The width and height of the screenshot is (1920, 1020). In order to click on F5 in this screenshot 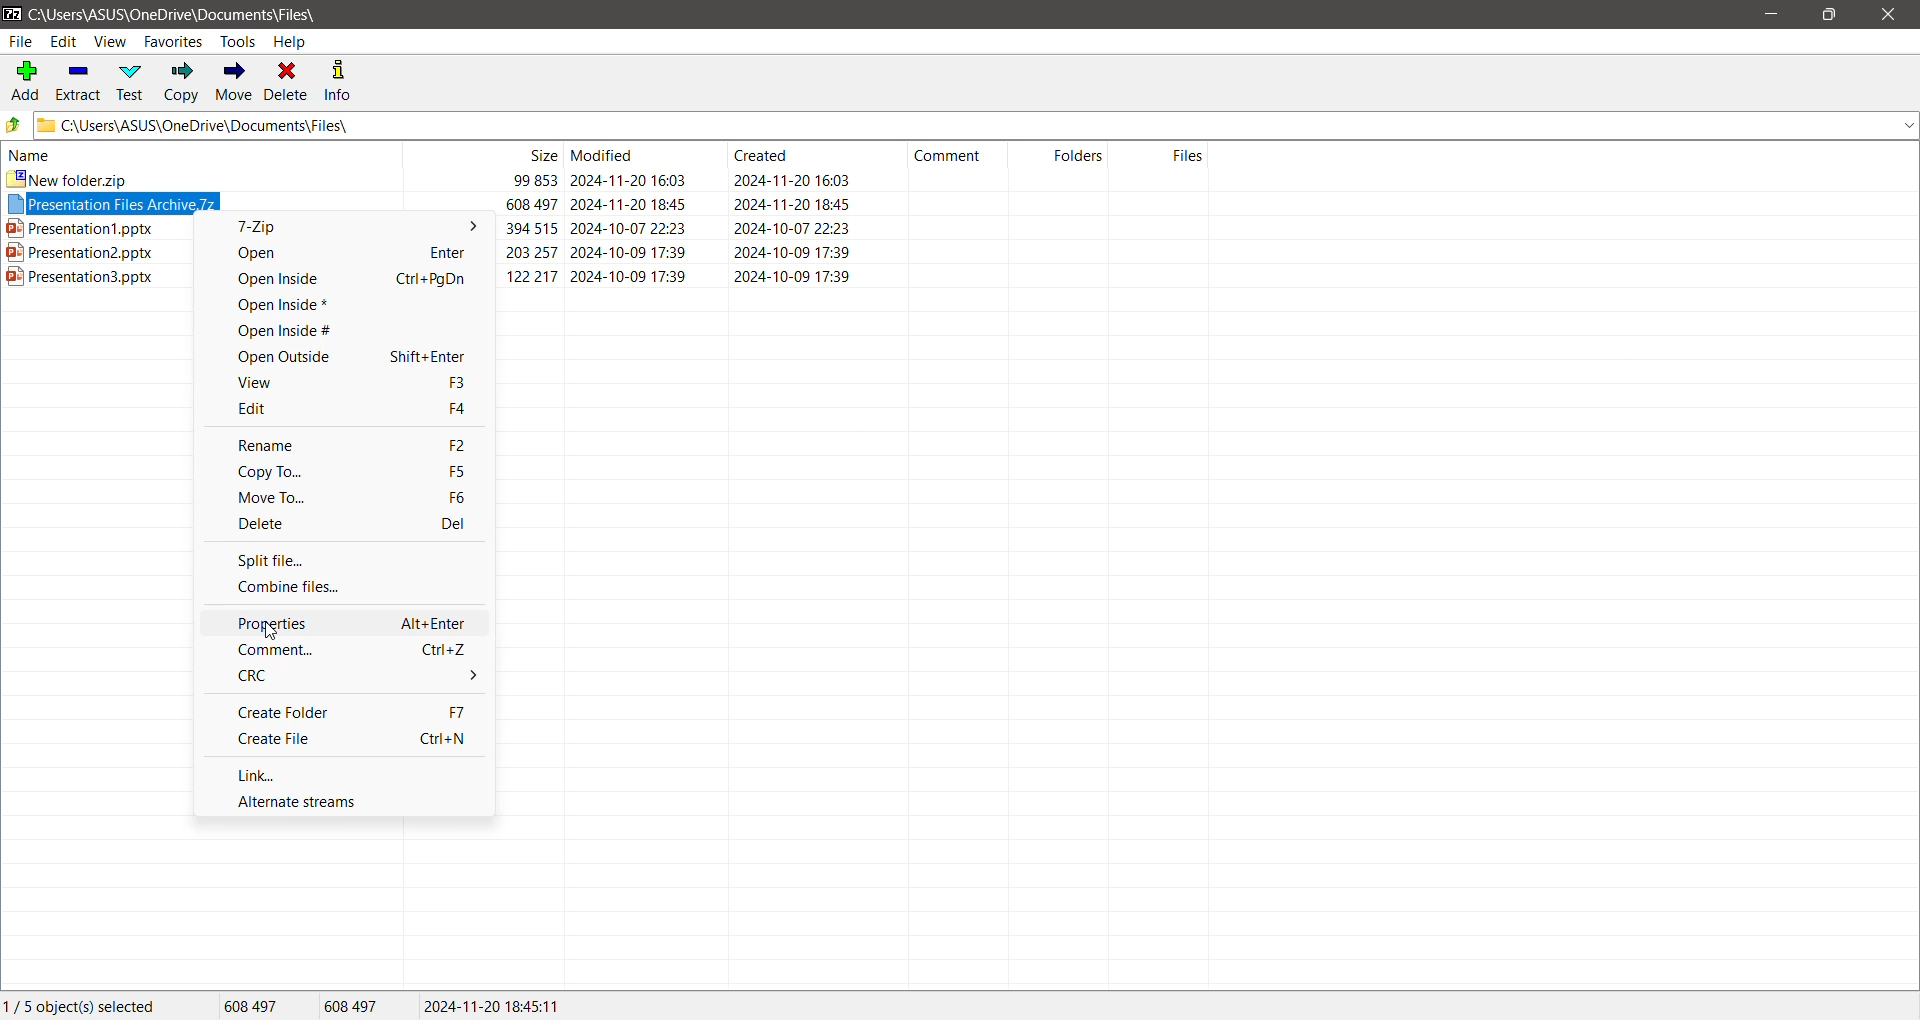, I will do `click(451, 471)`.